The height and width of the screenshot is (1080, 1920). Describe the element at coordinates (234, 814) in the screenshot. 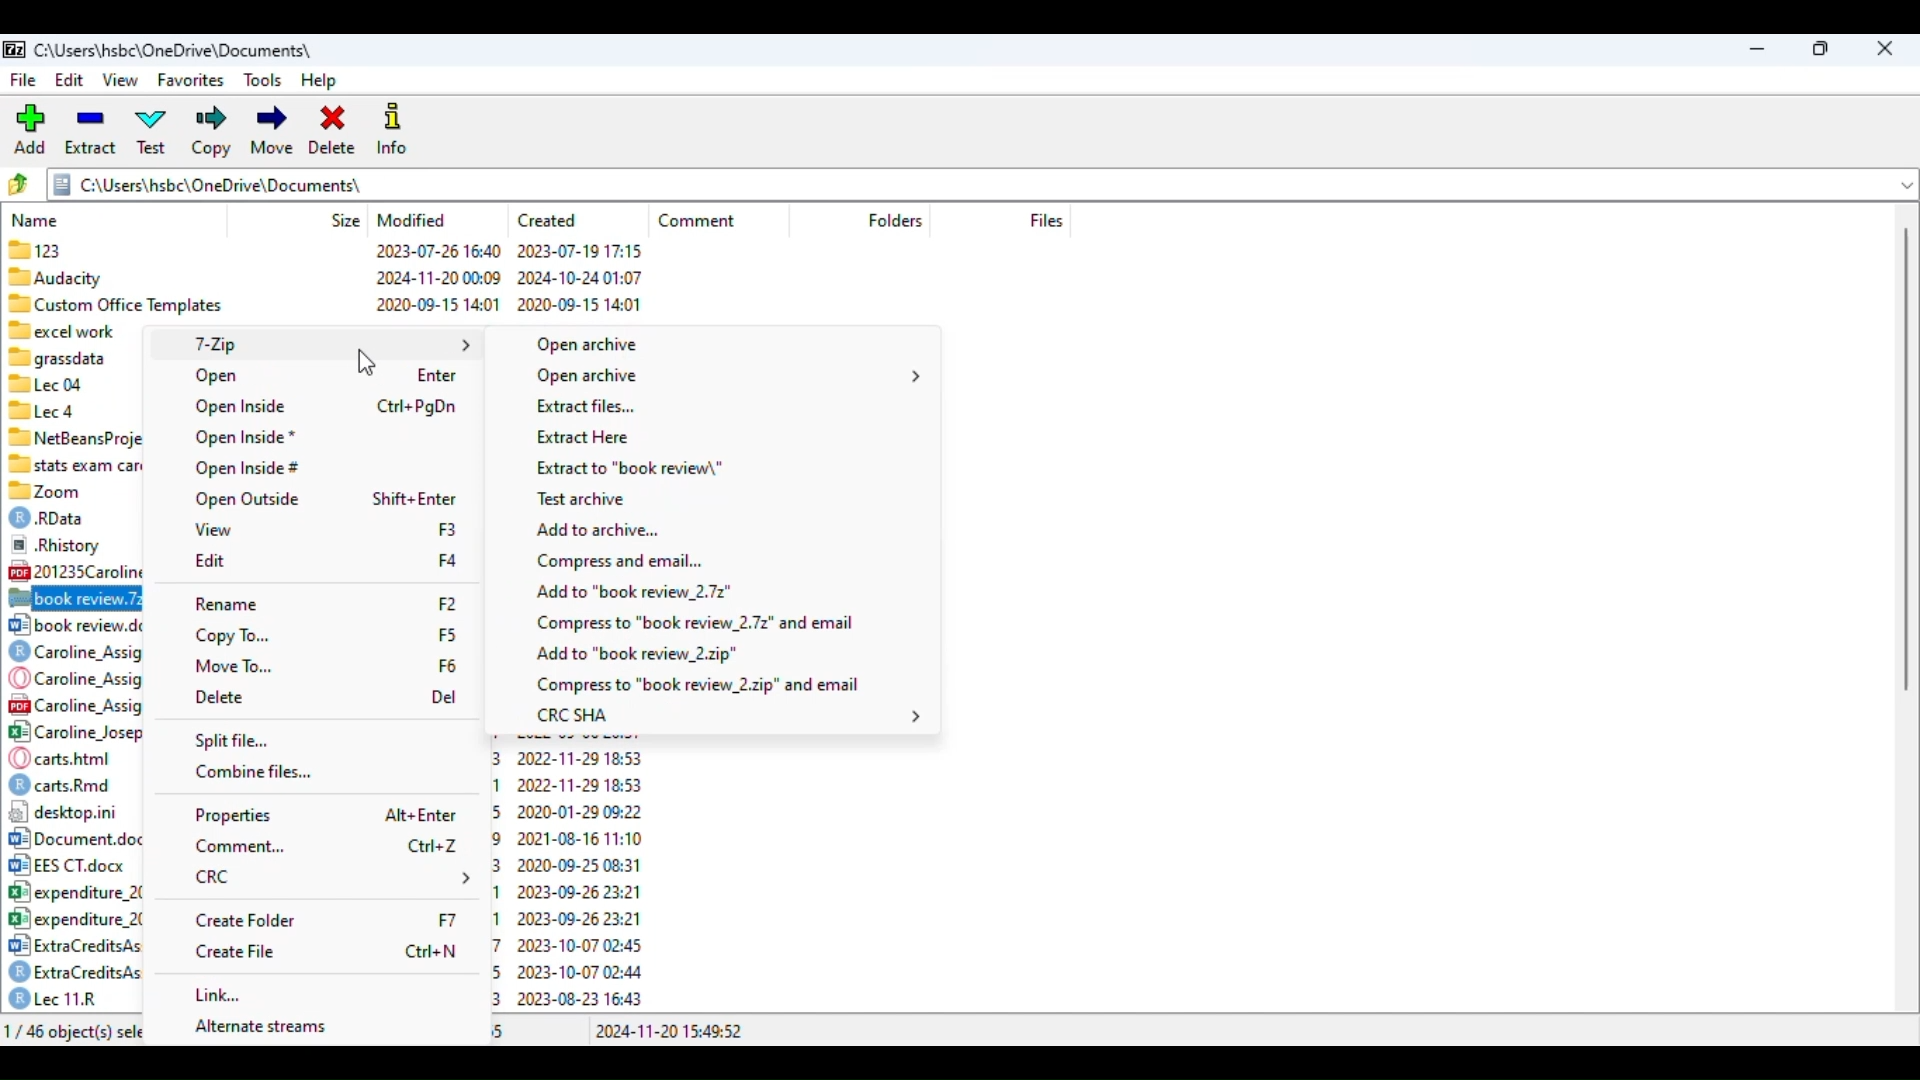

I see `properties` at that location.